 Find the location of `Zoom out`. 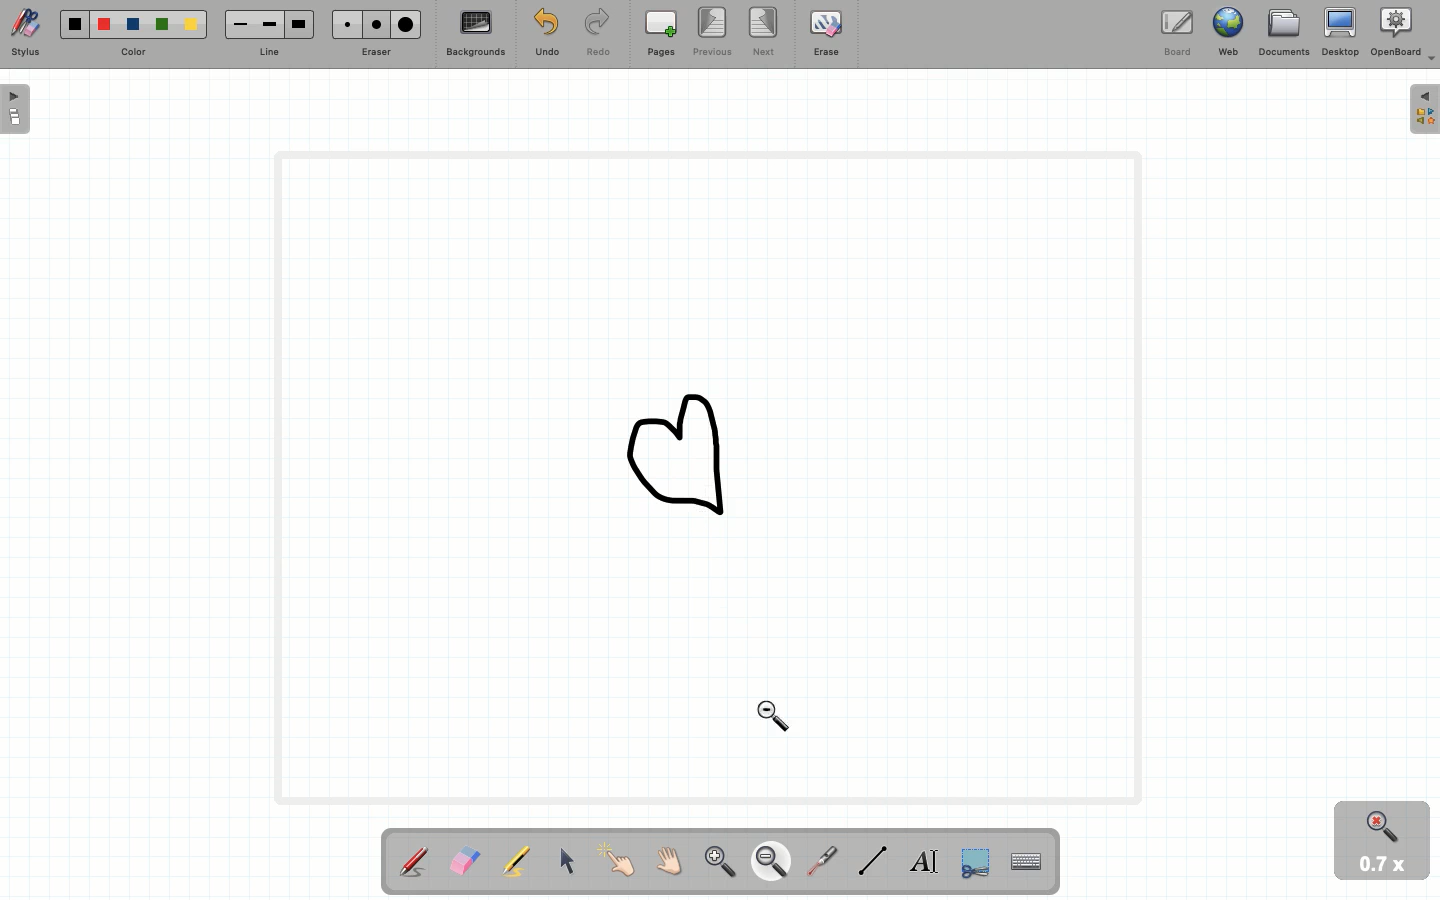

Zoom out is located at coordinates (771, 863).